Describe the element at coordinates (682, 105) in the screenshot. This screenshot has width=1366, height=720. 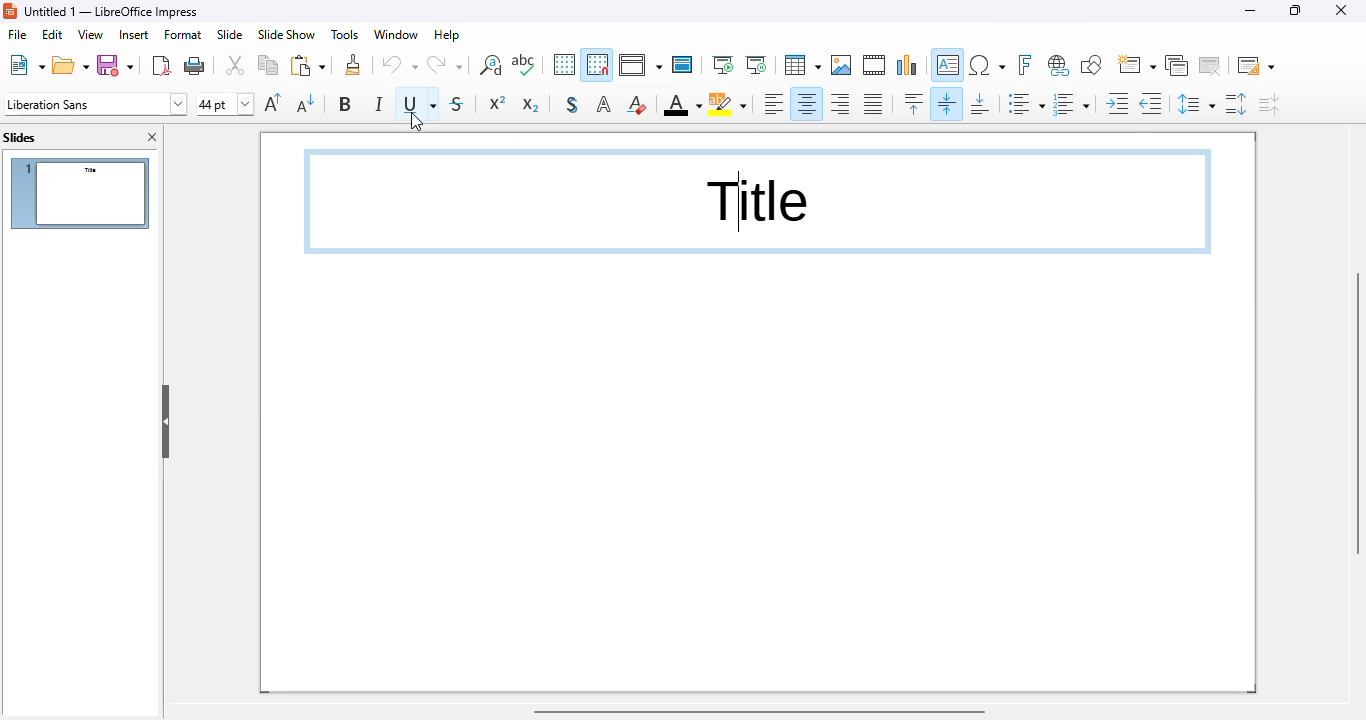
I see `font color` at that location.